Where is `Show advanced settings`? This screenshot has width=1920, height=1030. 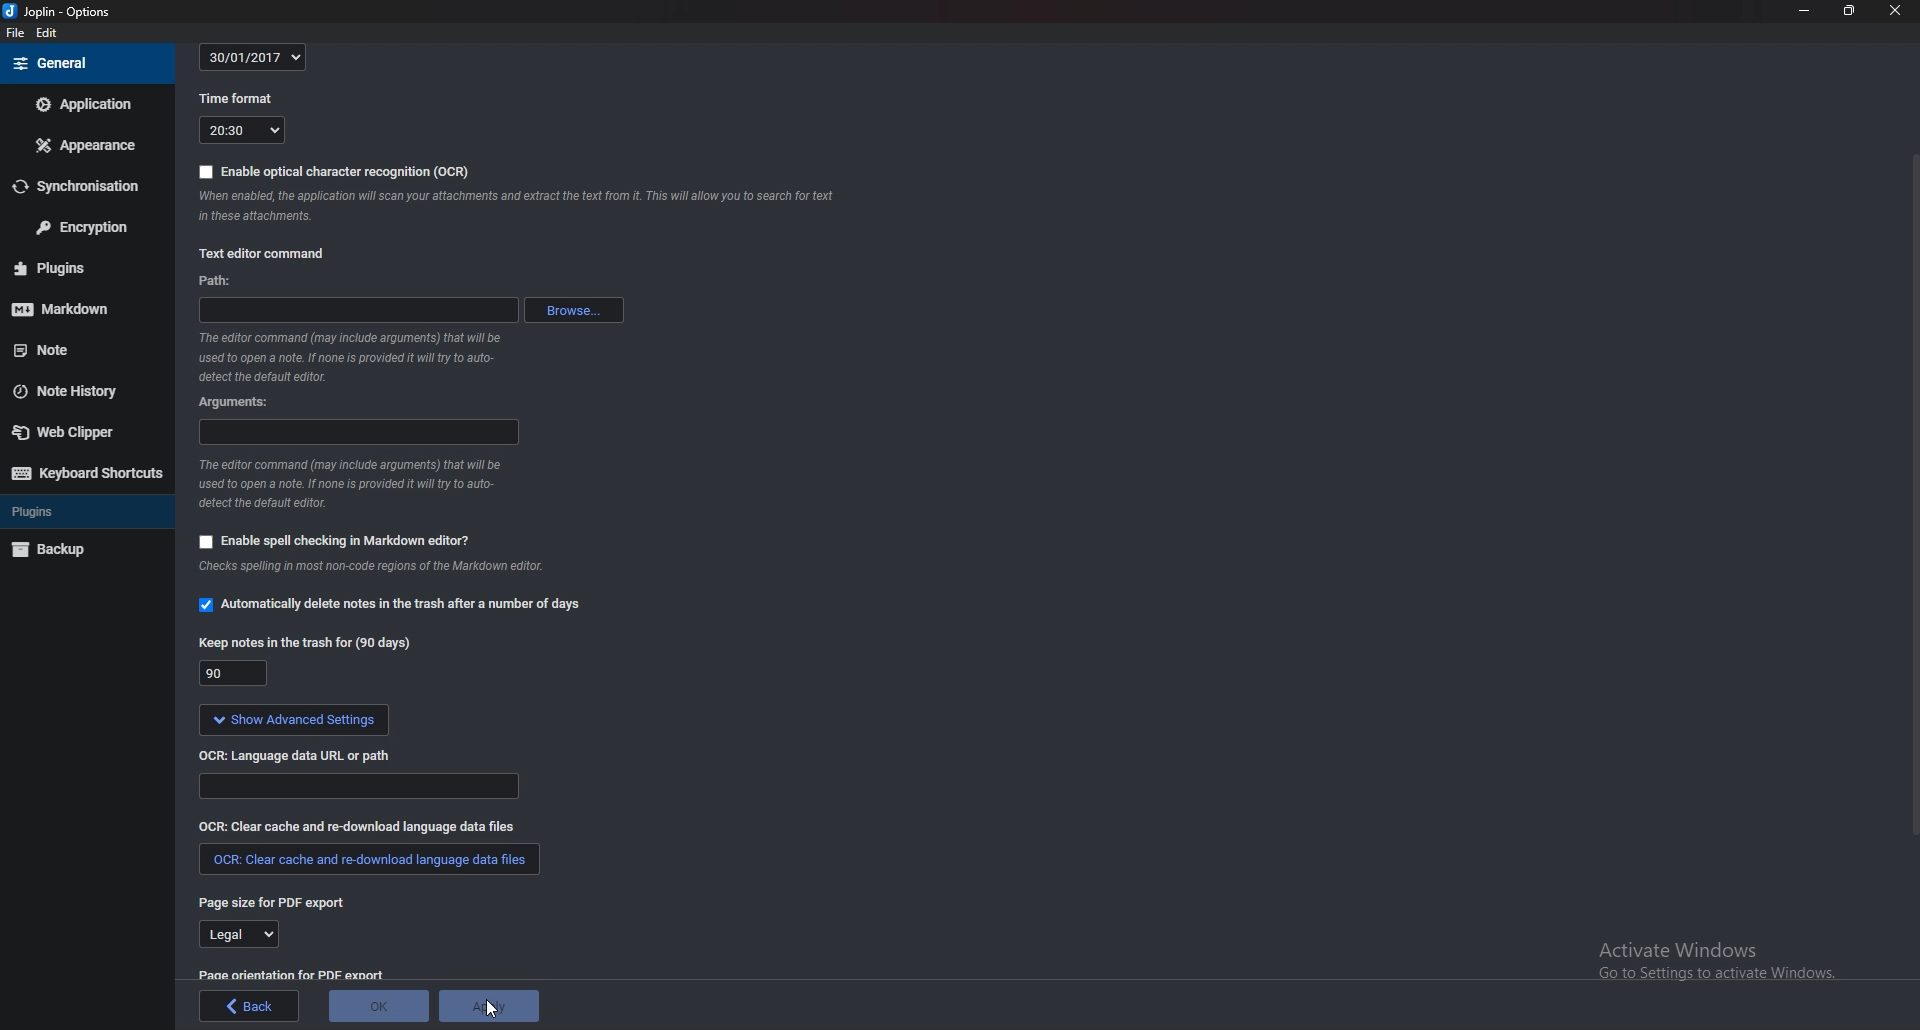
Show advanced settings is located at coordinates (294, 720).